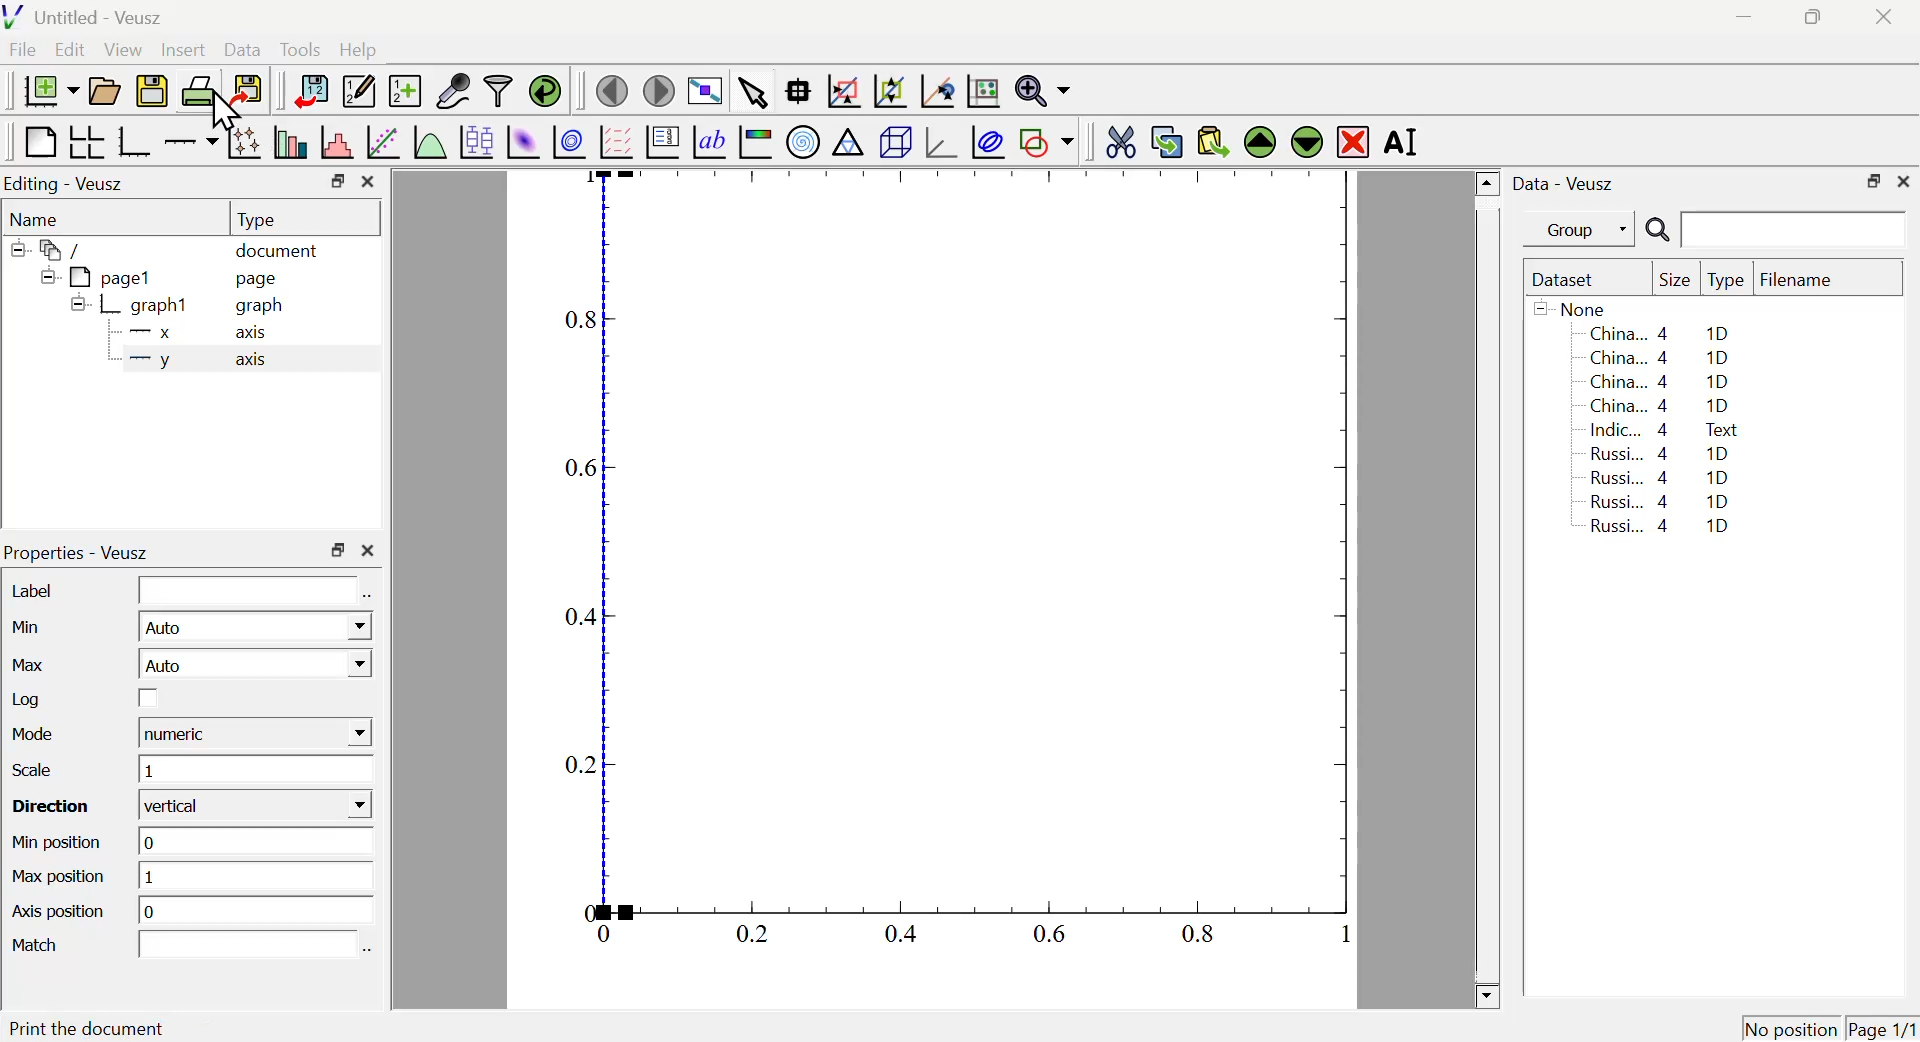 This screenshot has height=1042, width=1920. Describe the element at coordinates (256, 878) in the screenshot. I see `1` at that location.